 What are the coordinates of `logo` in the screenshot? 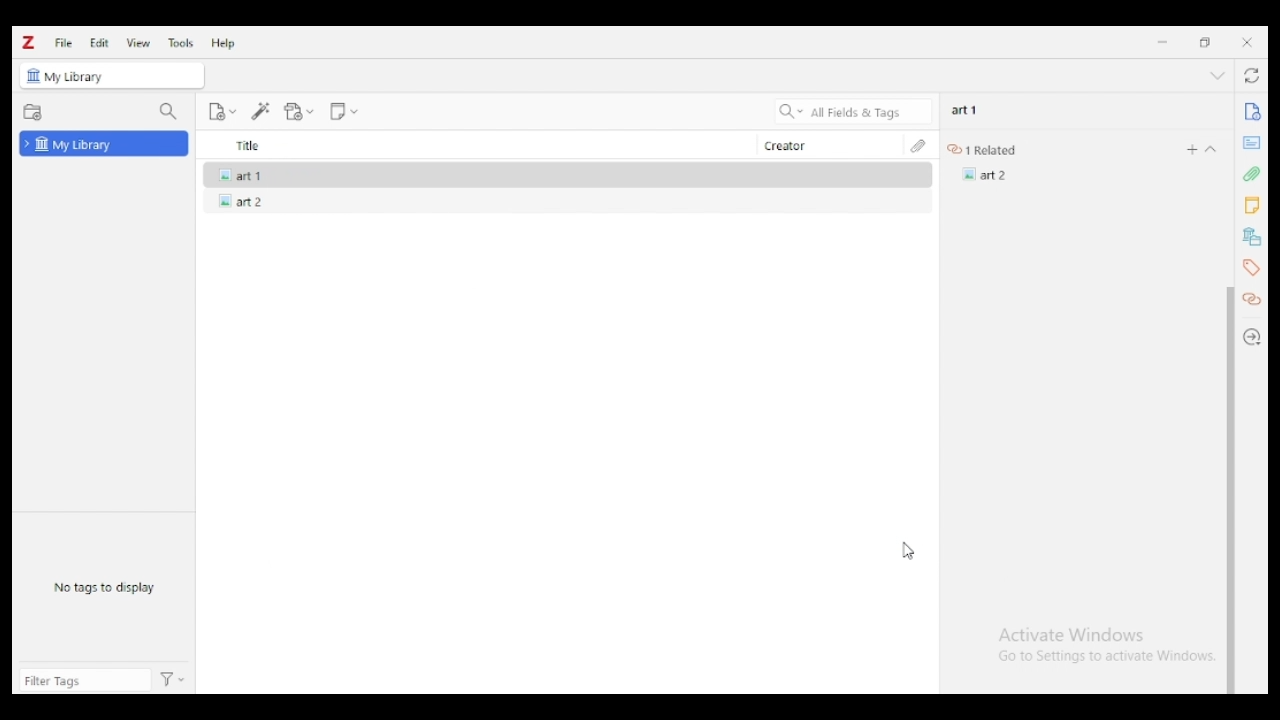 It's located at (29, 43).